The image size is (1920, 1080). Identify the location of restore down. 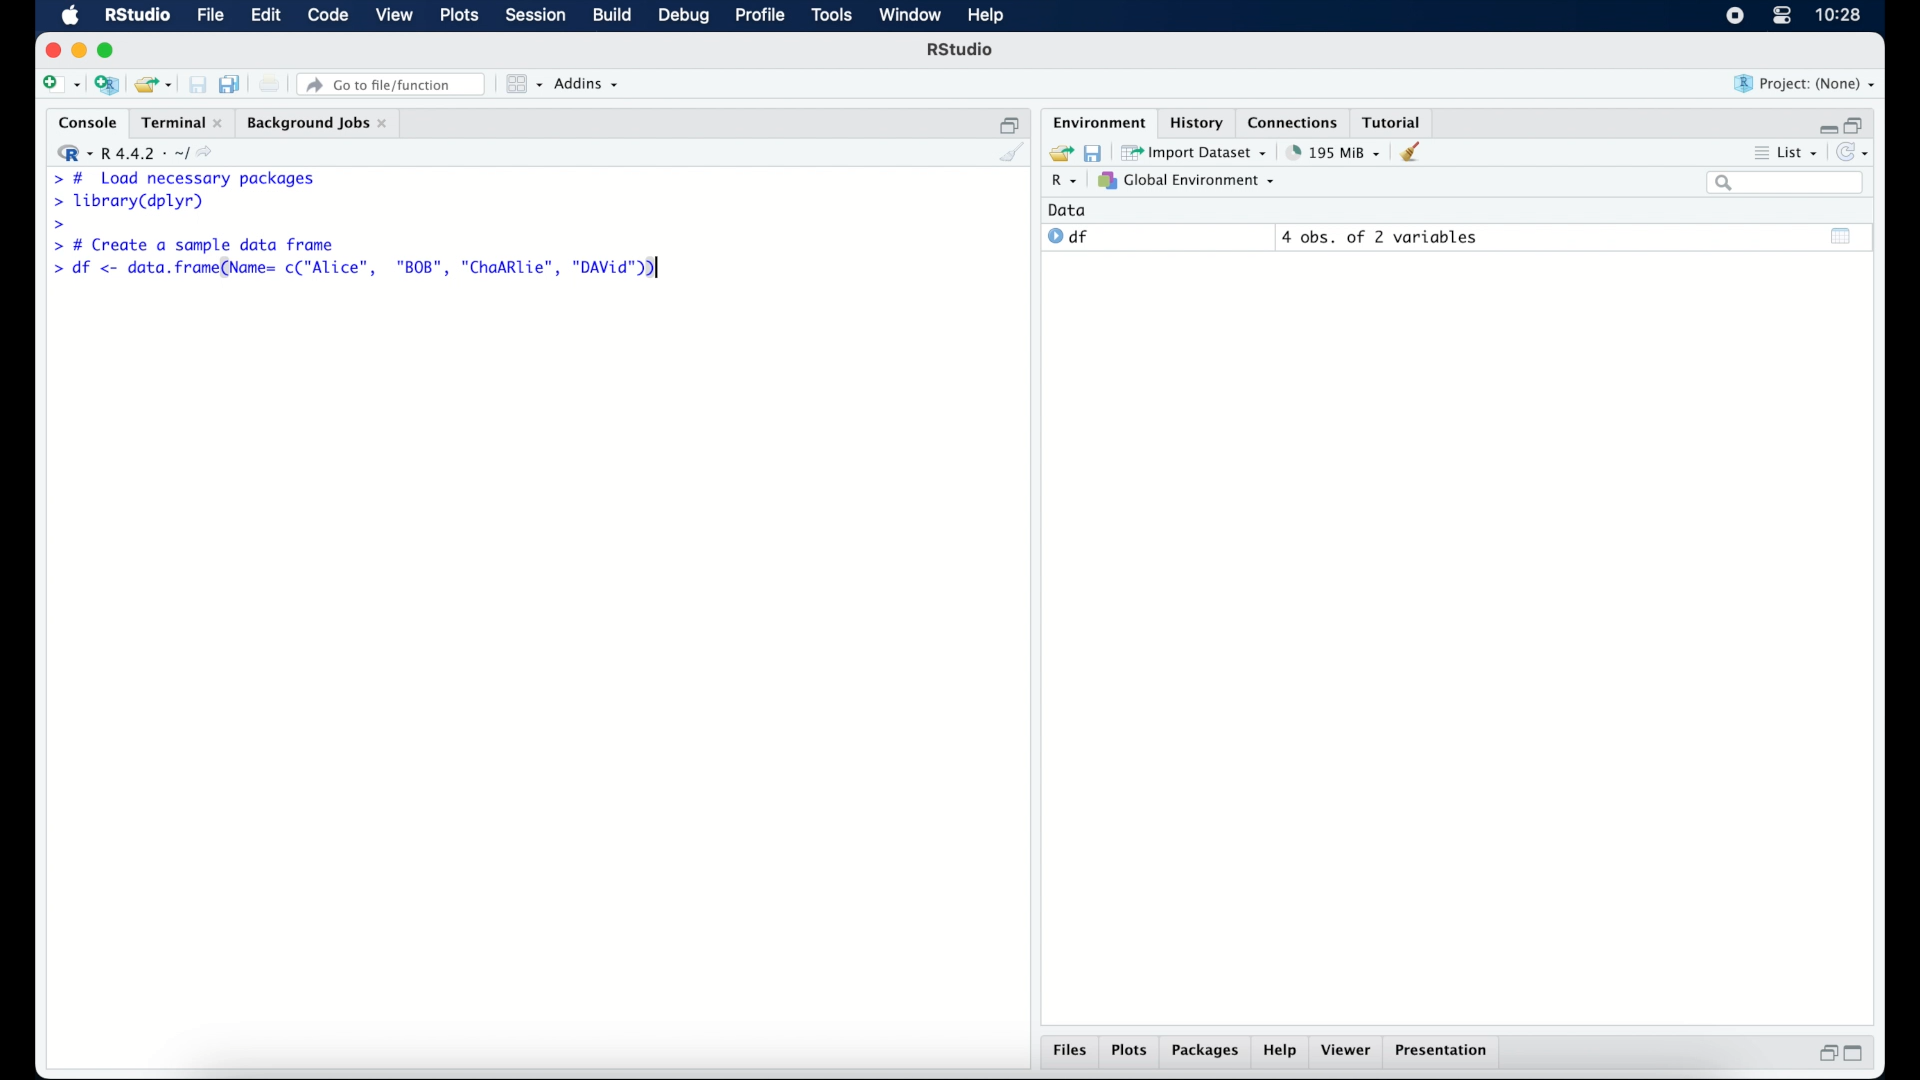
(1858, 123).